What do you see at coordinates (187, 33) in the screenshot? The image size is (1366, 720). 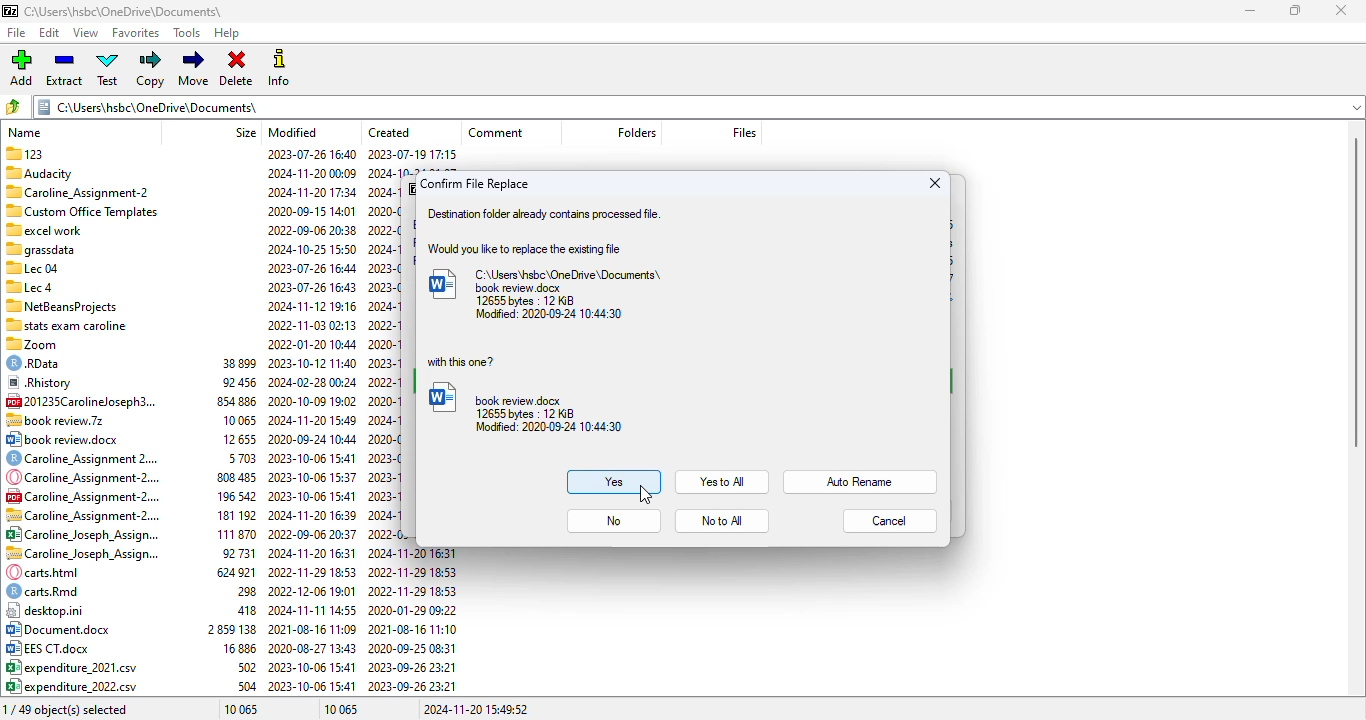 I see `tools` at bounding box center [187, 33].